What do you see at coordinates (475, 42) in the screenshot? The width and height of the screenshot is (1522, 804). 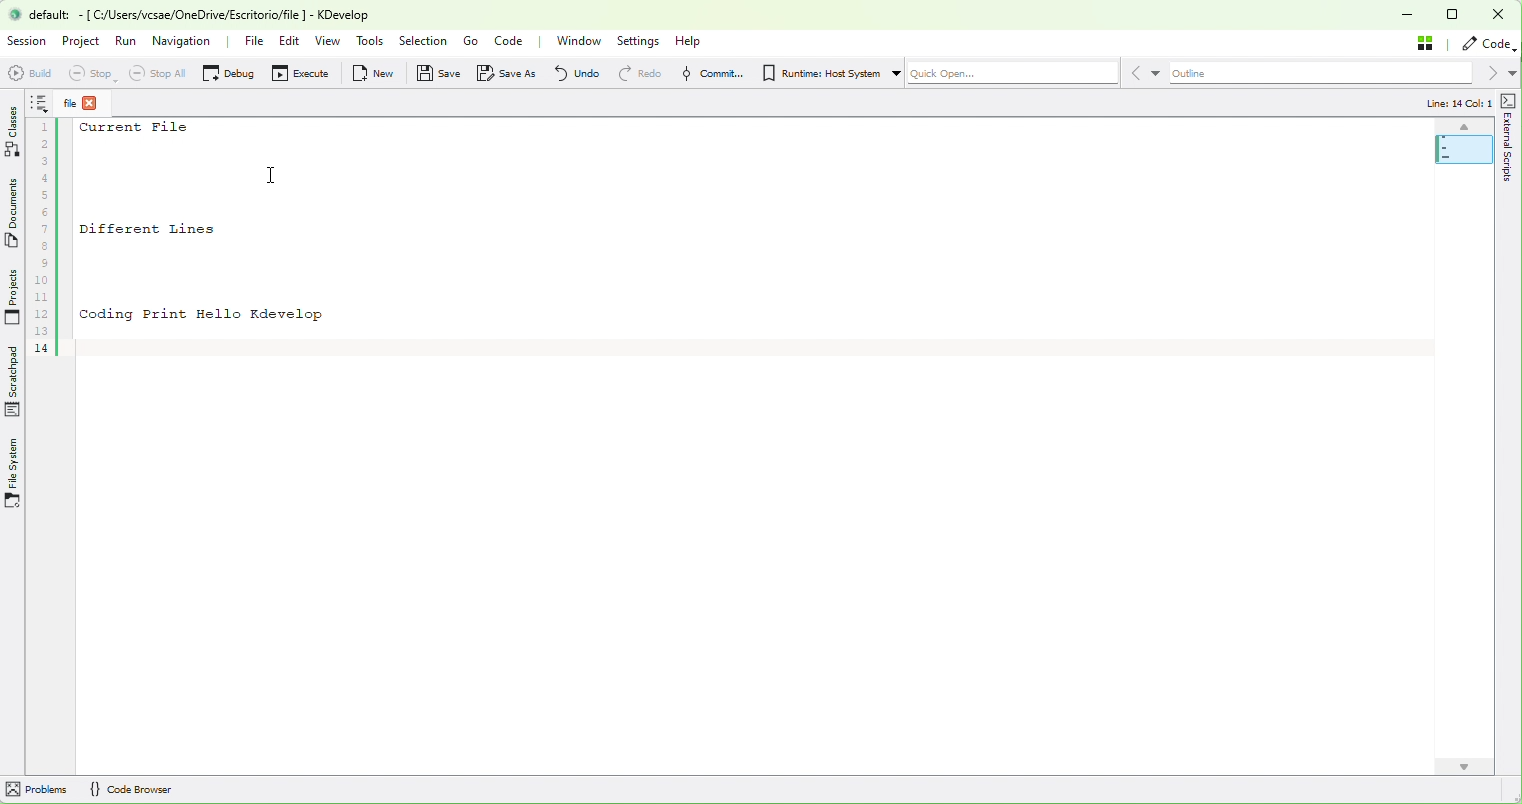 I see `Go` at bounding box center [475, 42].